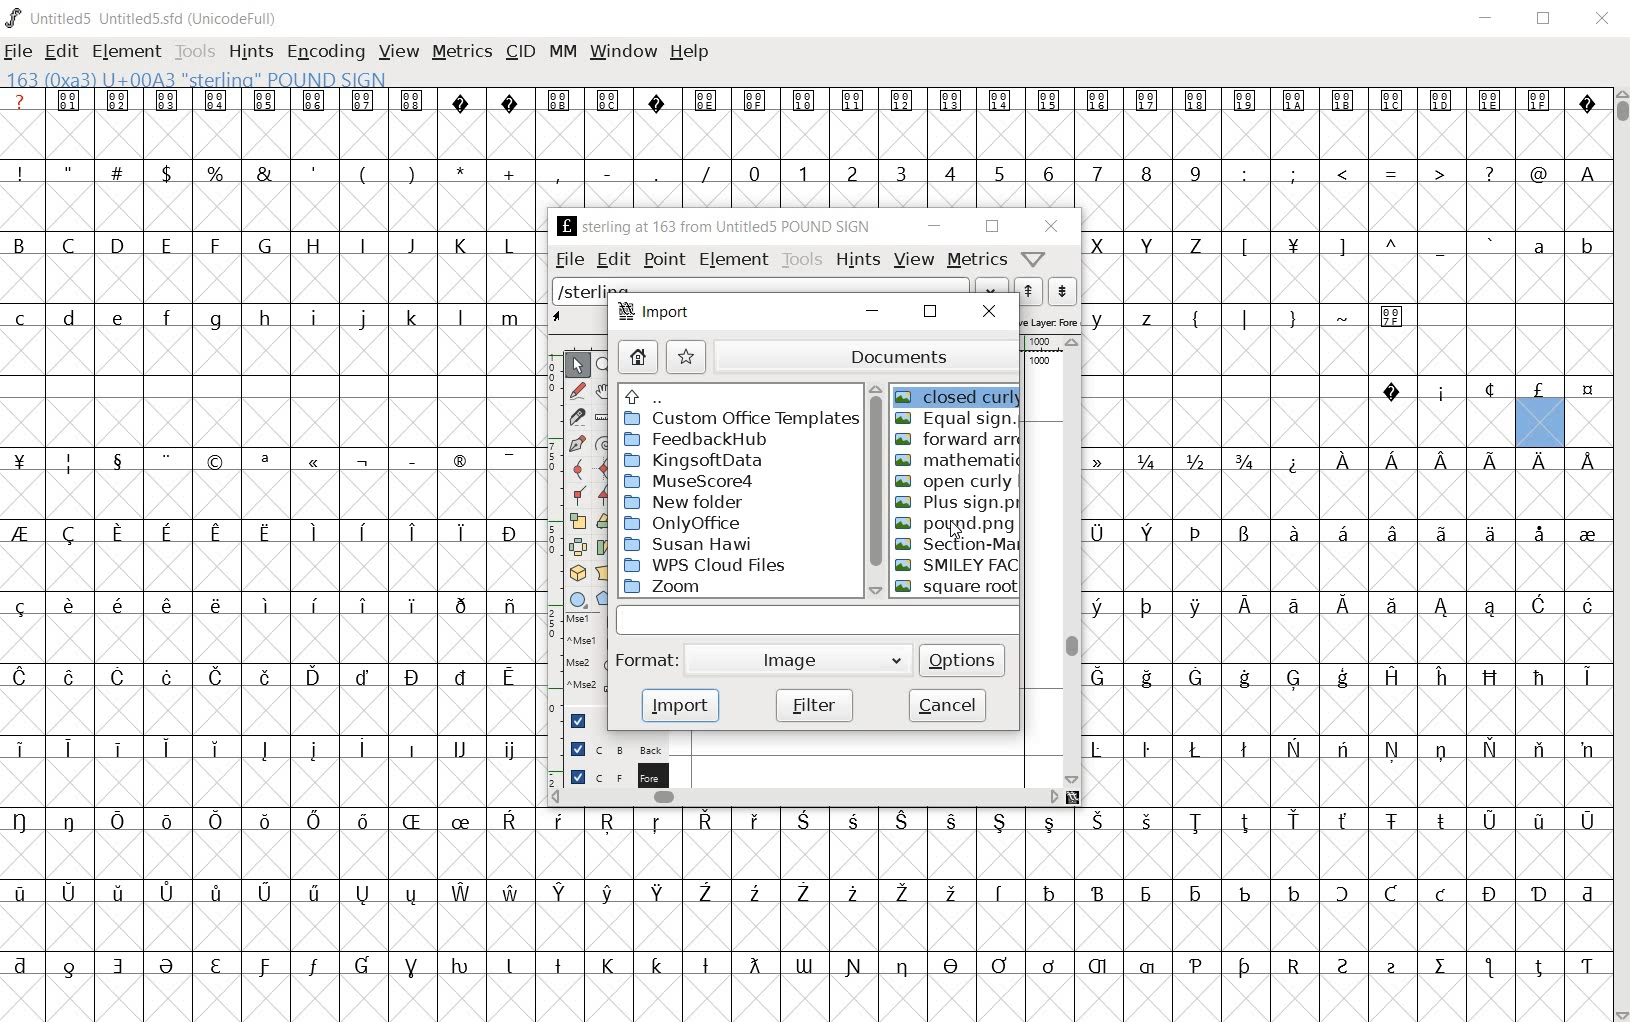  What do you see at coordinates (1290, 534) in the screenshot?
I see `Symbol` at bounding box center [1290, 534].